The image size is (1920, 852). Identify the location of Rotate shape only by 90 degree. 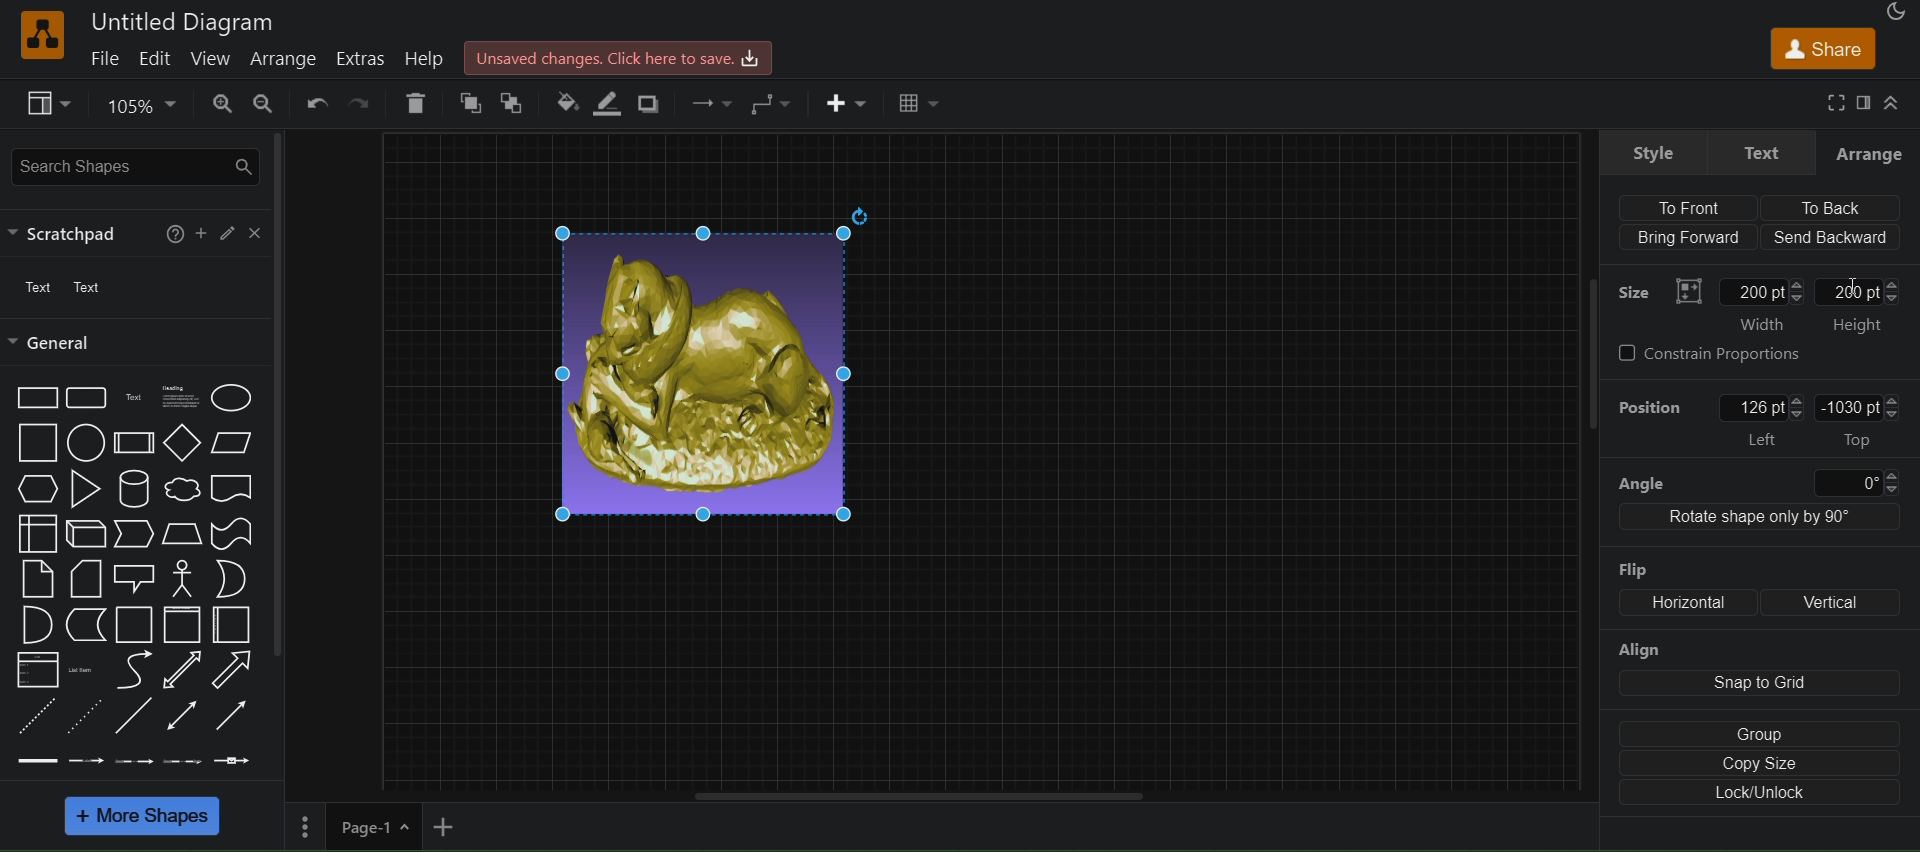
(1758, 520).